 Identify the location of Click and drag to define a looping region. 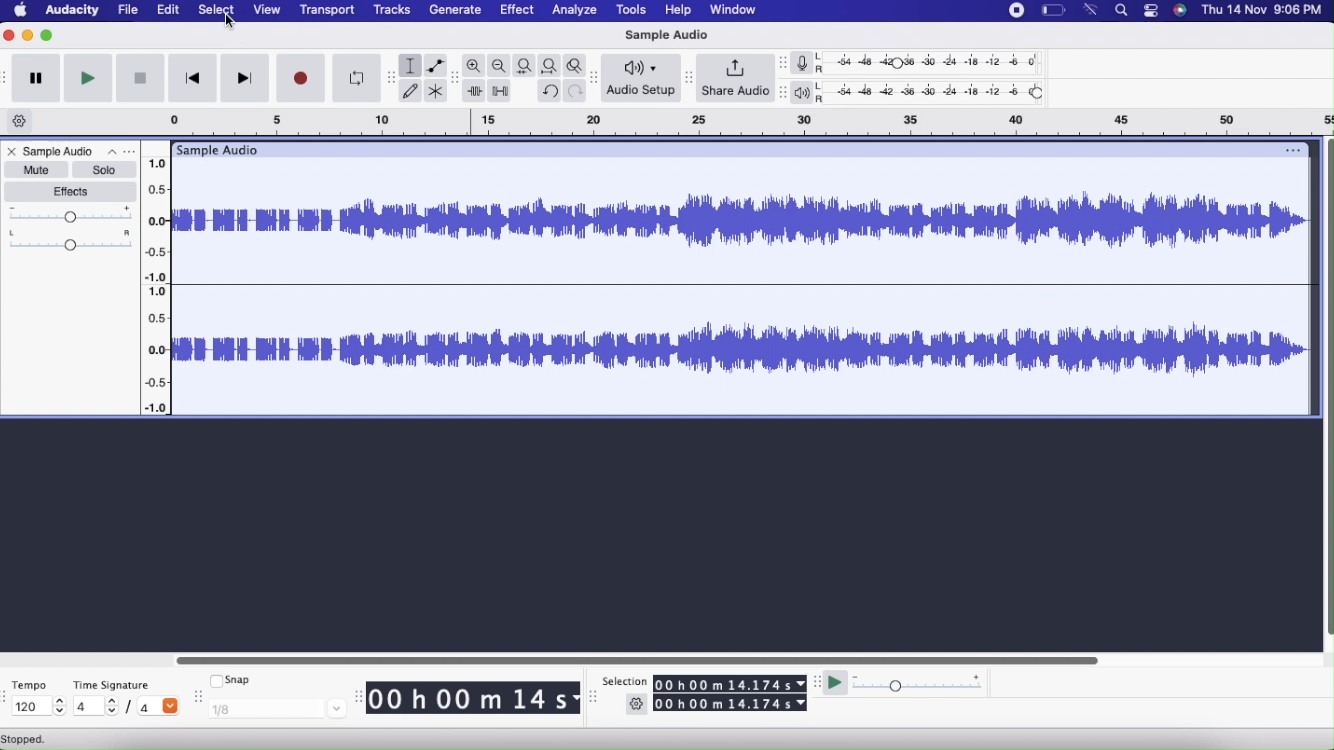
(737, 124).